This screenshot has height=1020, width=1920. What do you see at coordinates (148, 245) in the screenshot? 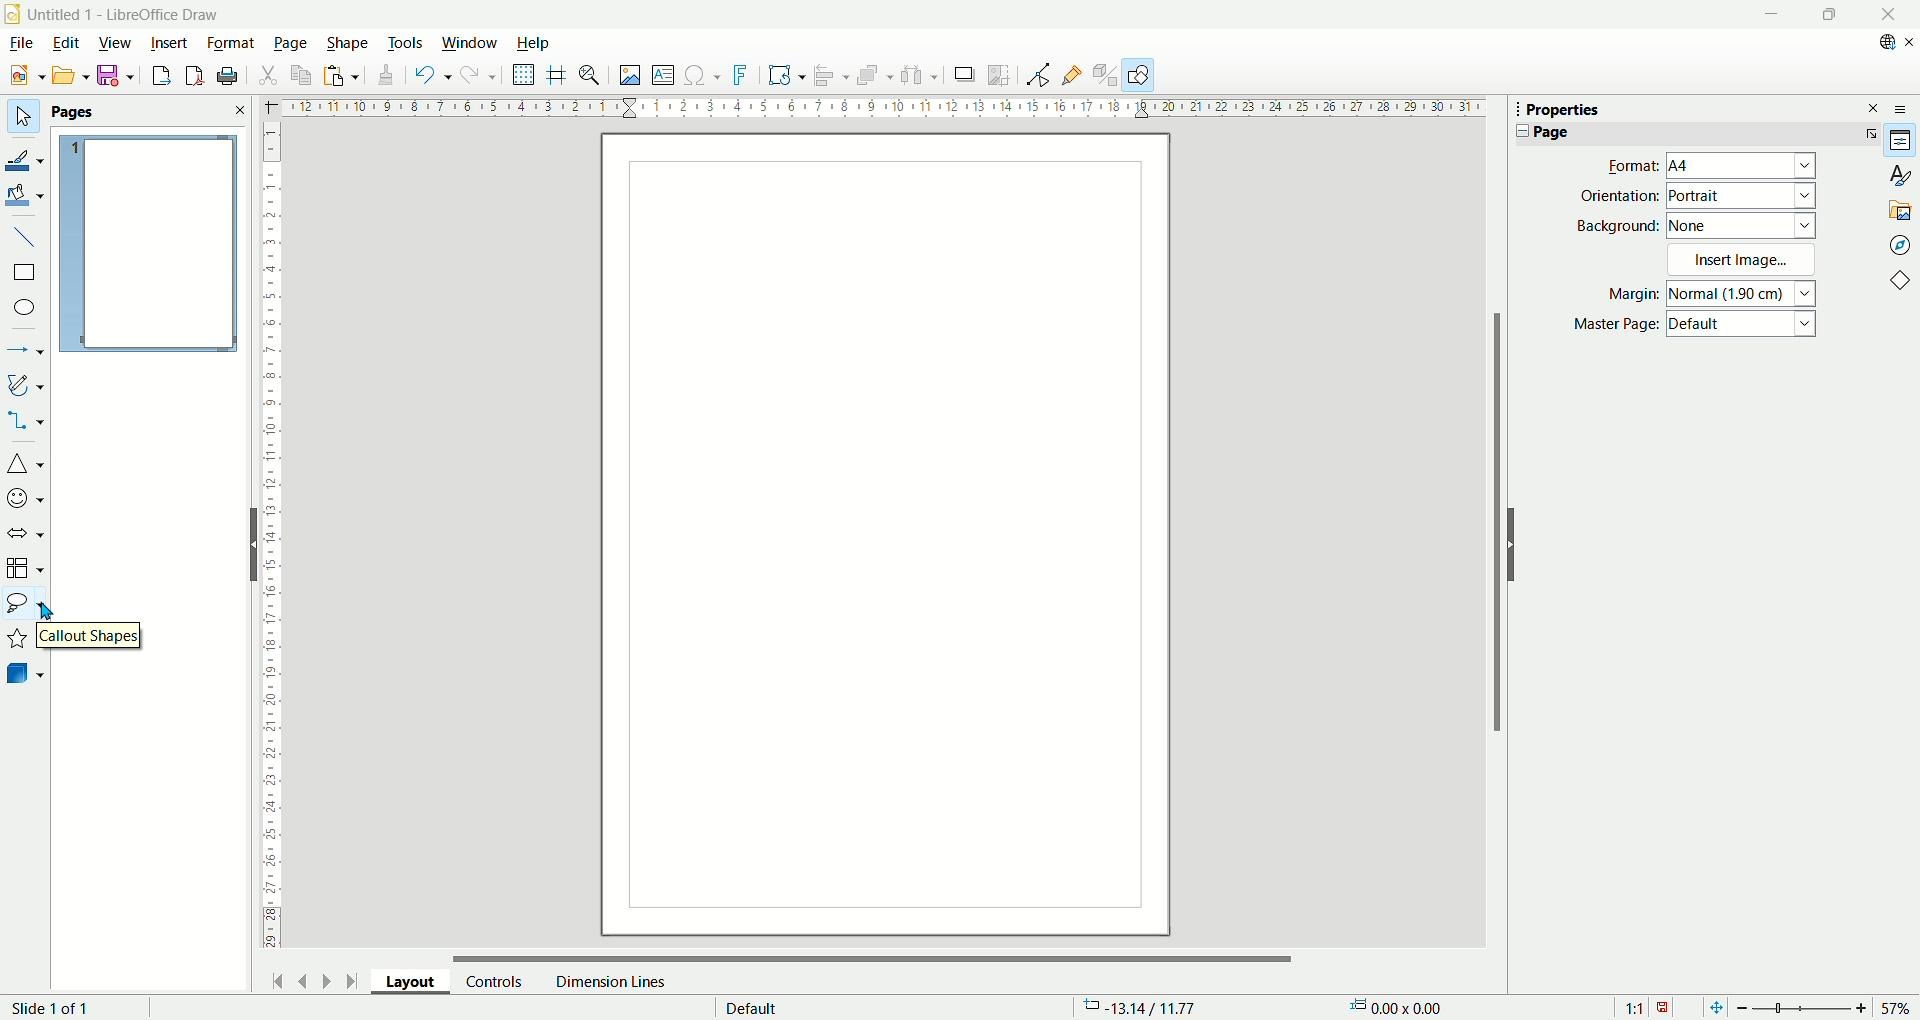
I see `page` at bounding box center [148, 245].